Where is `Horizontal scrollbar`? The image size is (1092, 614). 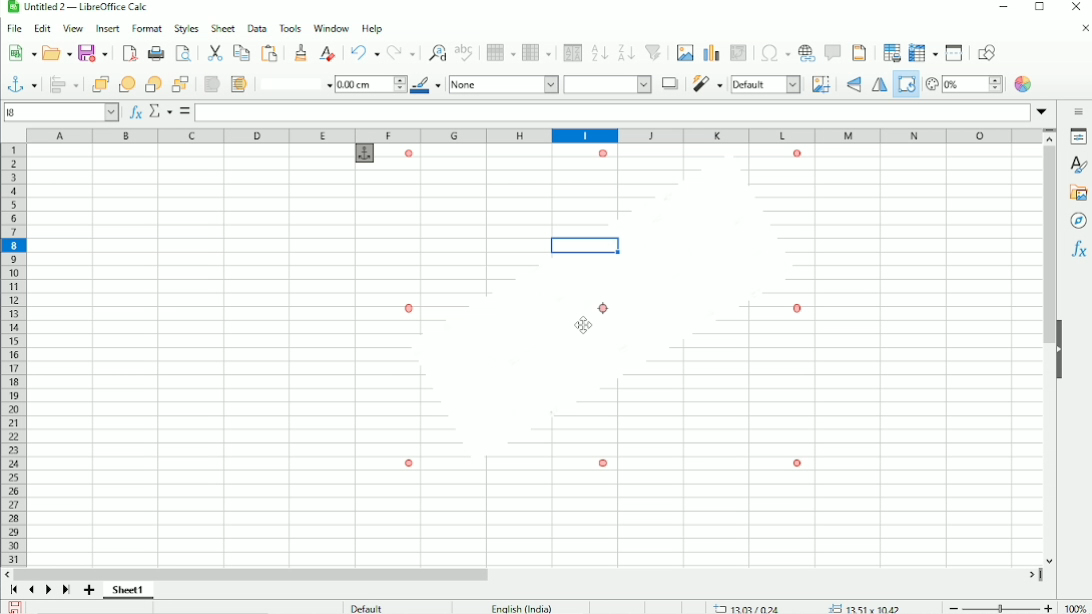
Horizontal scrollbar is located at coordinates (251, 574).